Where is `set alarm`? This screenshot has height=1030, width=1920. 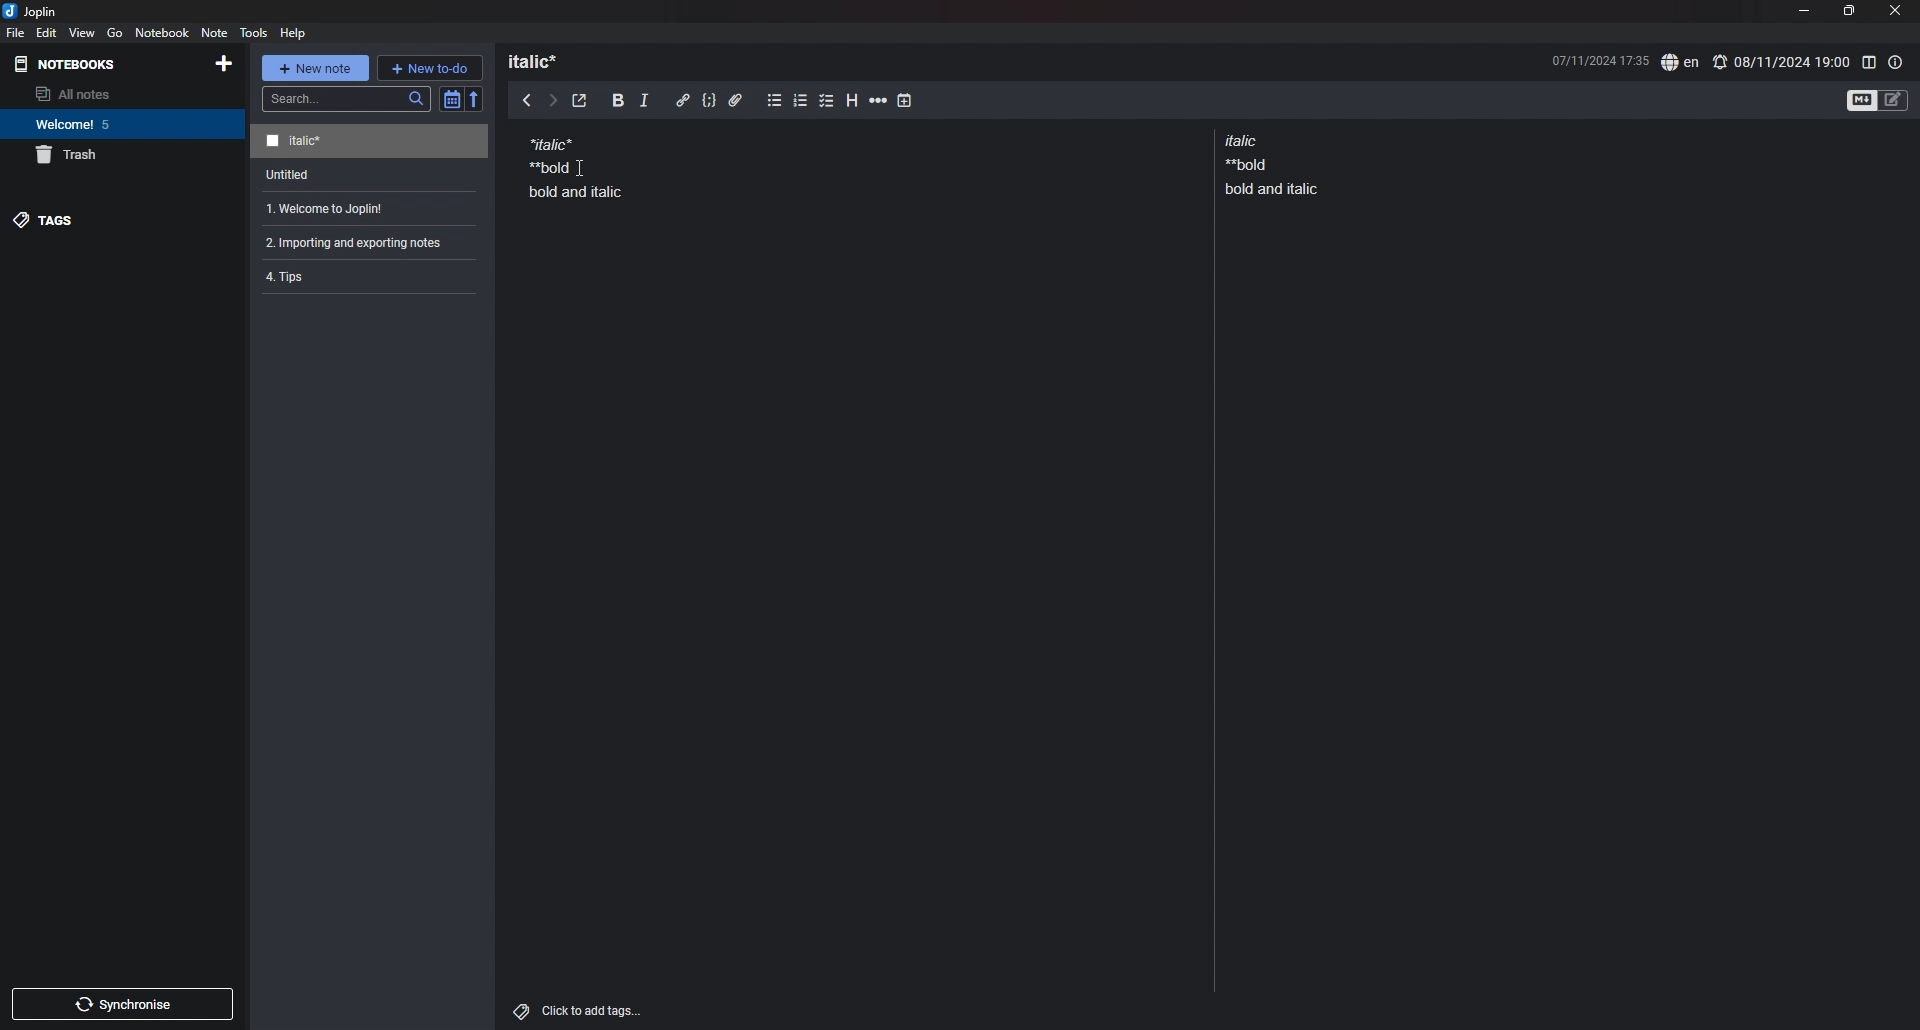
set alarm is located at coordinates (1781, 61).